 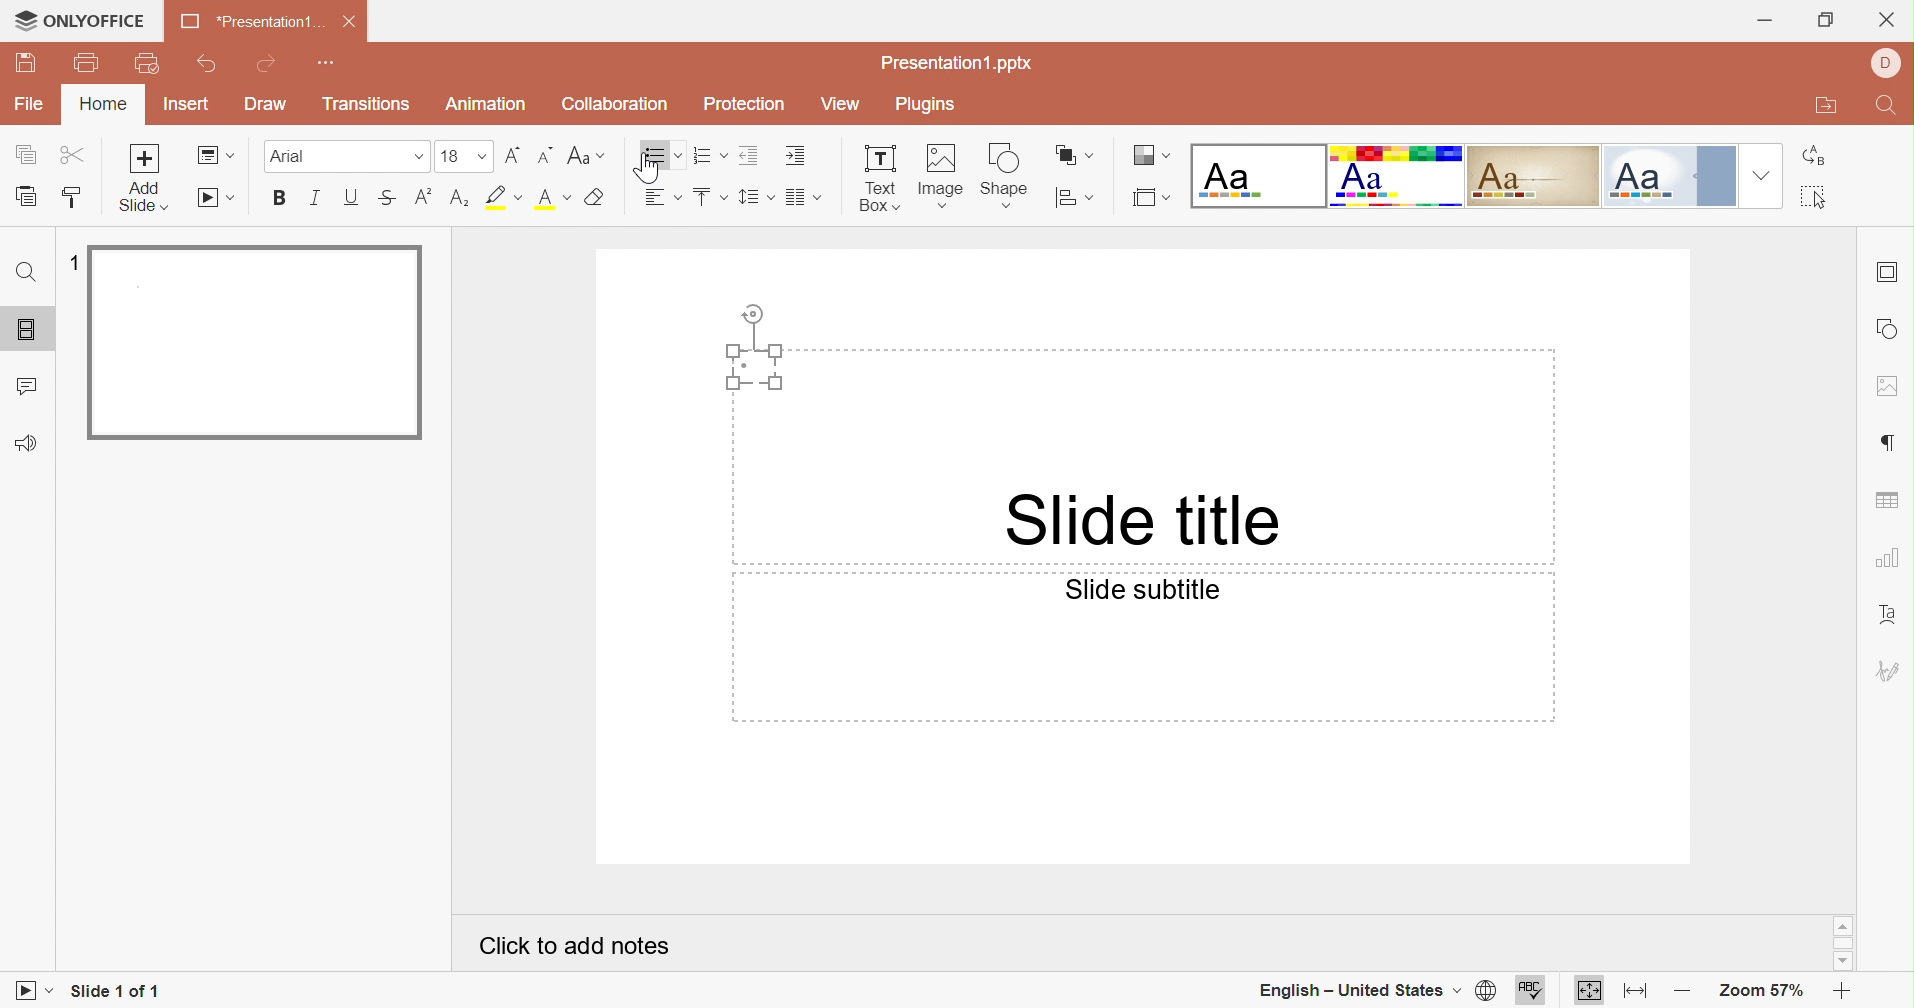 What do you see at coordinates (614, 104) in the screenshot?
I see `Collaboration` at bounding box center [614, 104].